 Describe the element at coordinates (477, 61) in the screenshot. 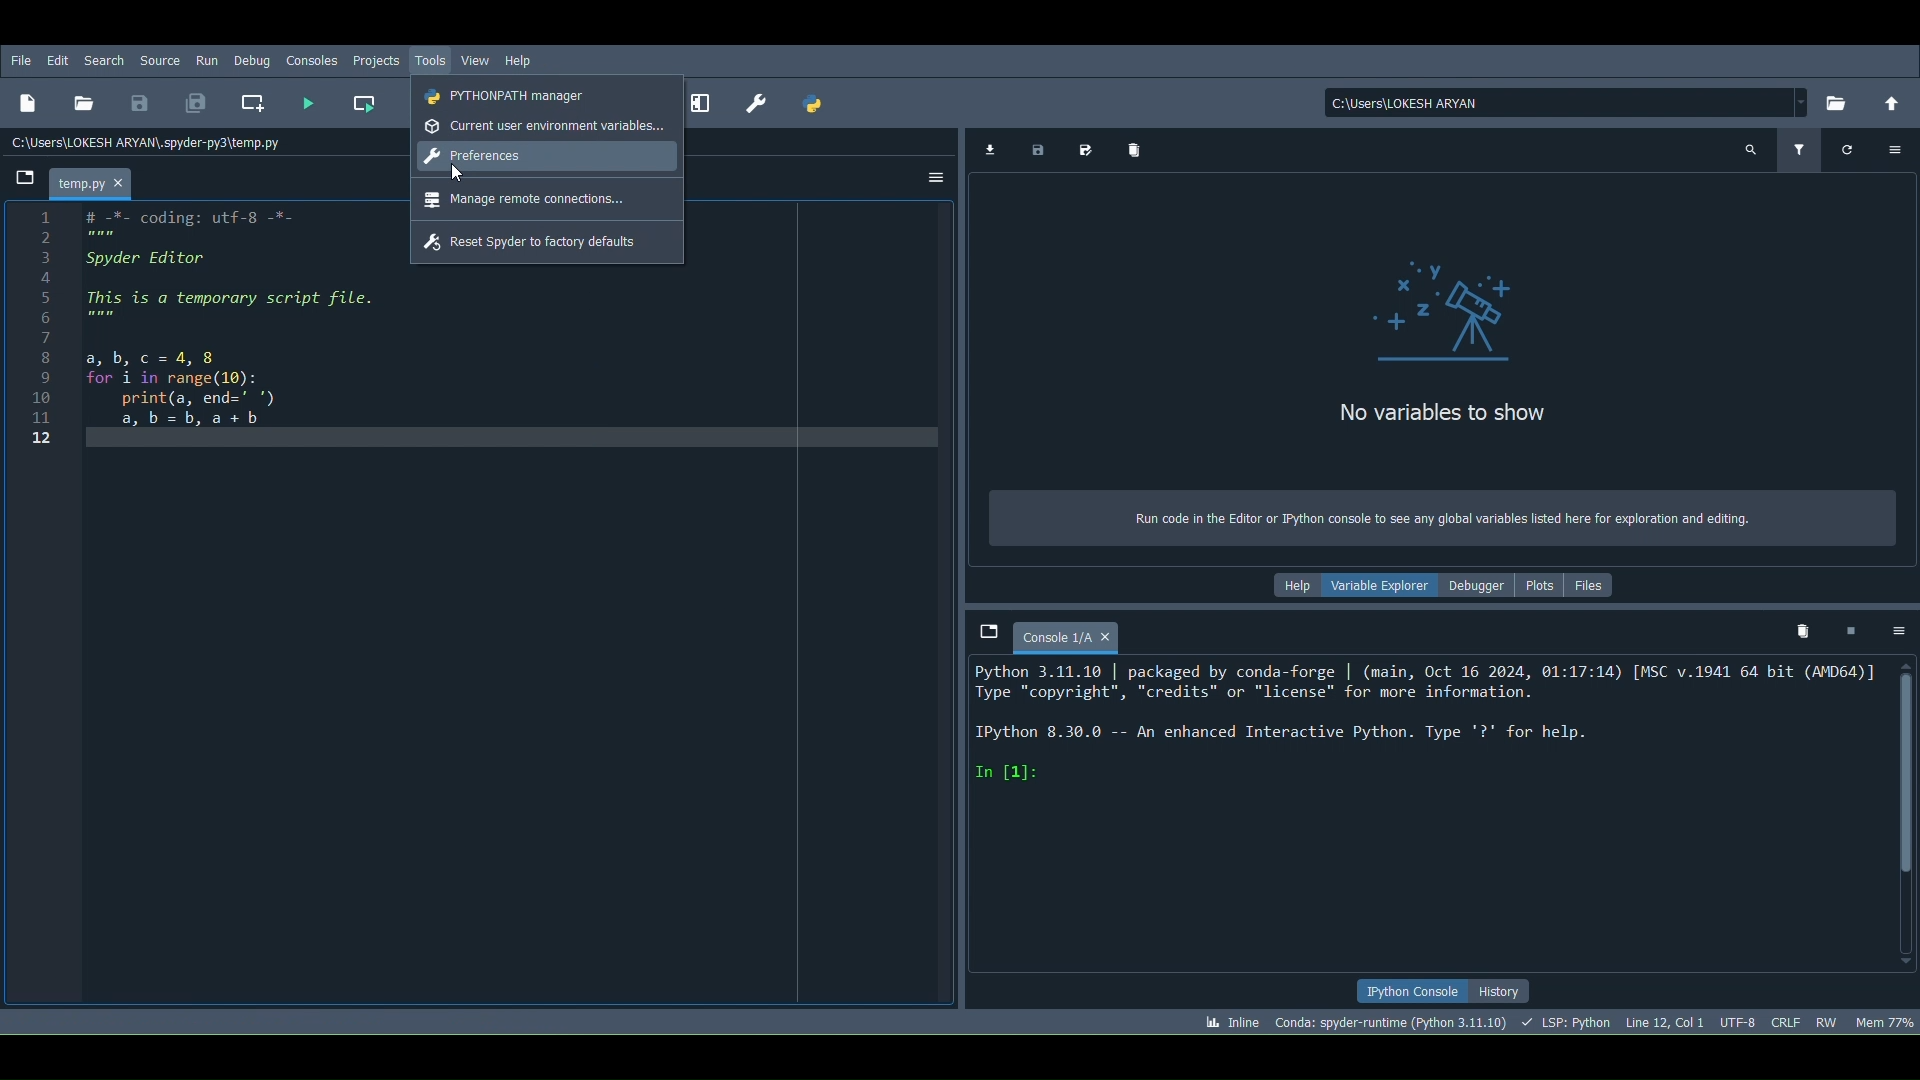

I see `View` at that location.